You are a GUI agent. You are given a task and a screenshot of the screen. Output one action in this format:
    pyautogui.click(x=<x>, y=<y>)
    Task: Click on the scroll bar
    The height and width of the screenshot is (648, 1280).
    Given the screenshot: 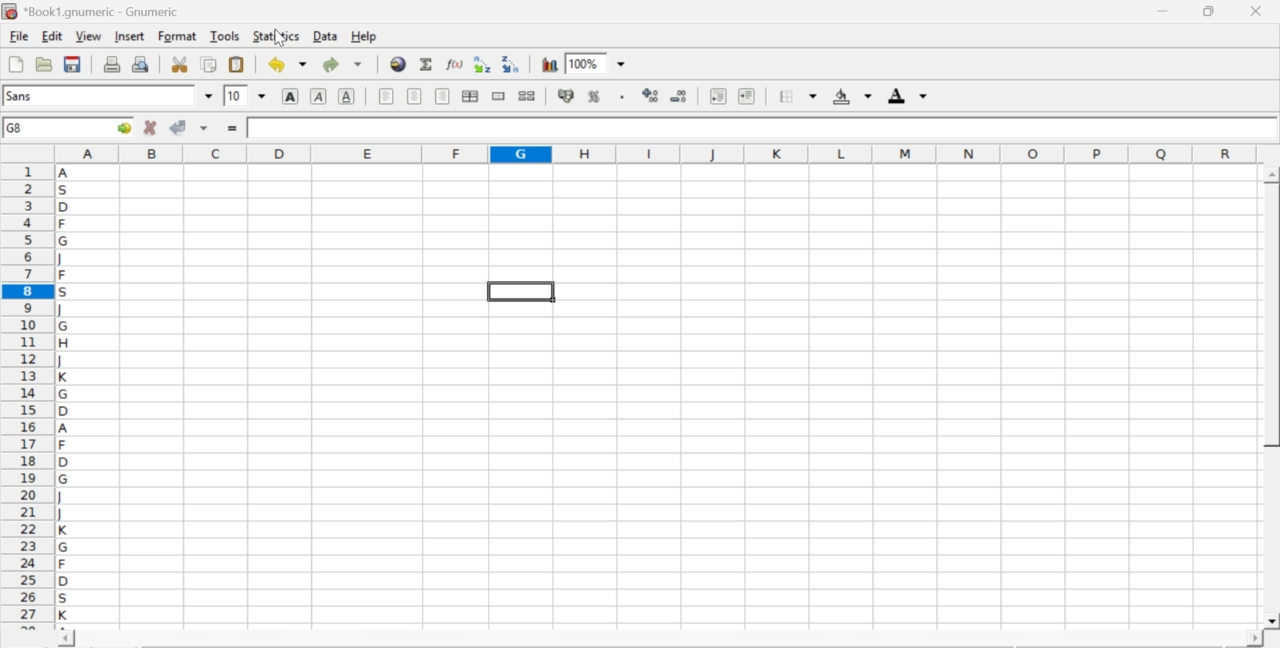 What is the action you would take?
    pyautogui.click(x=660, y=640)
    